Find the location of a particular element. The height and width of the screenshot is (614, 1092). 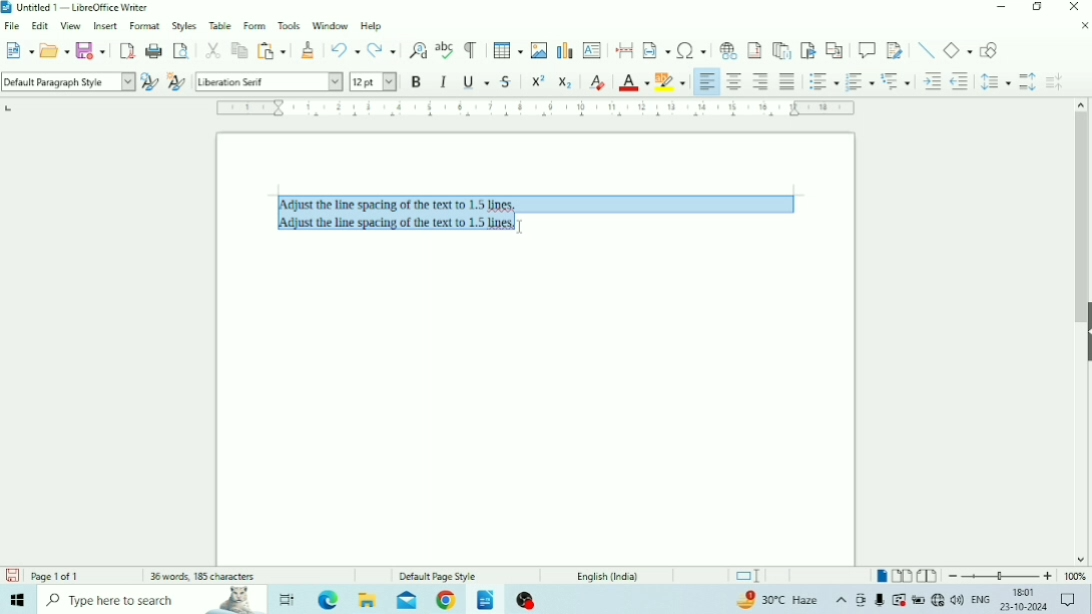

Insert is located at coordinates (105, 24).